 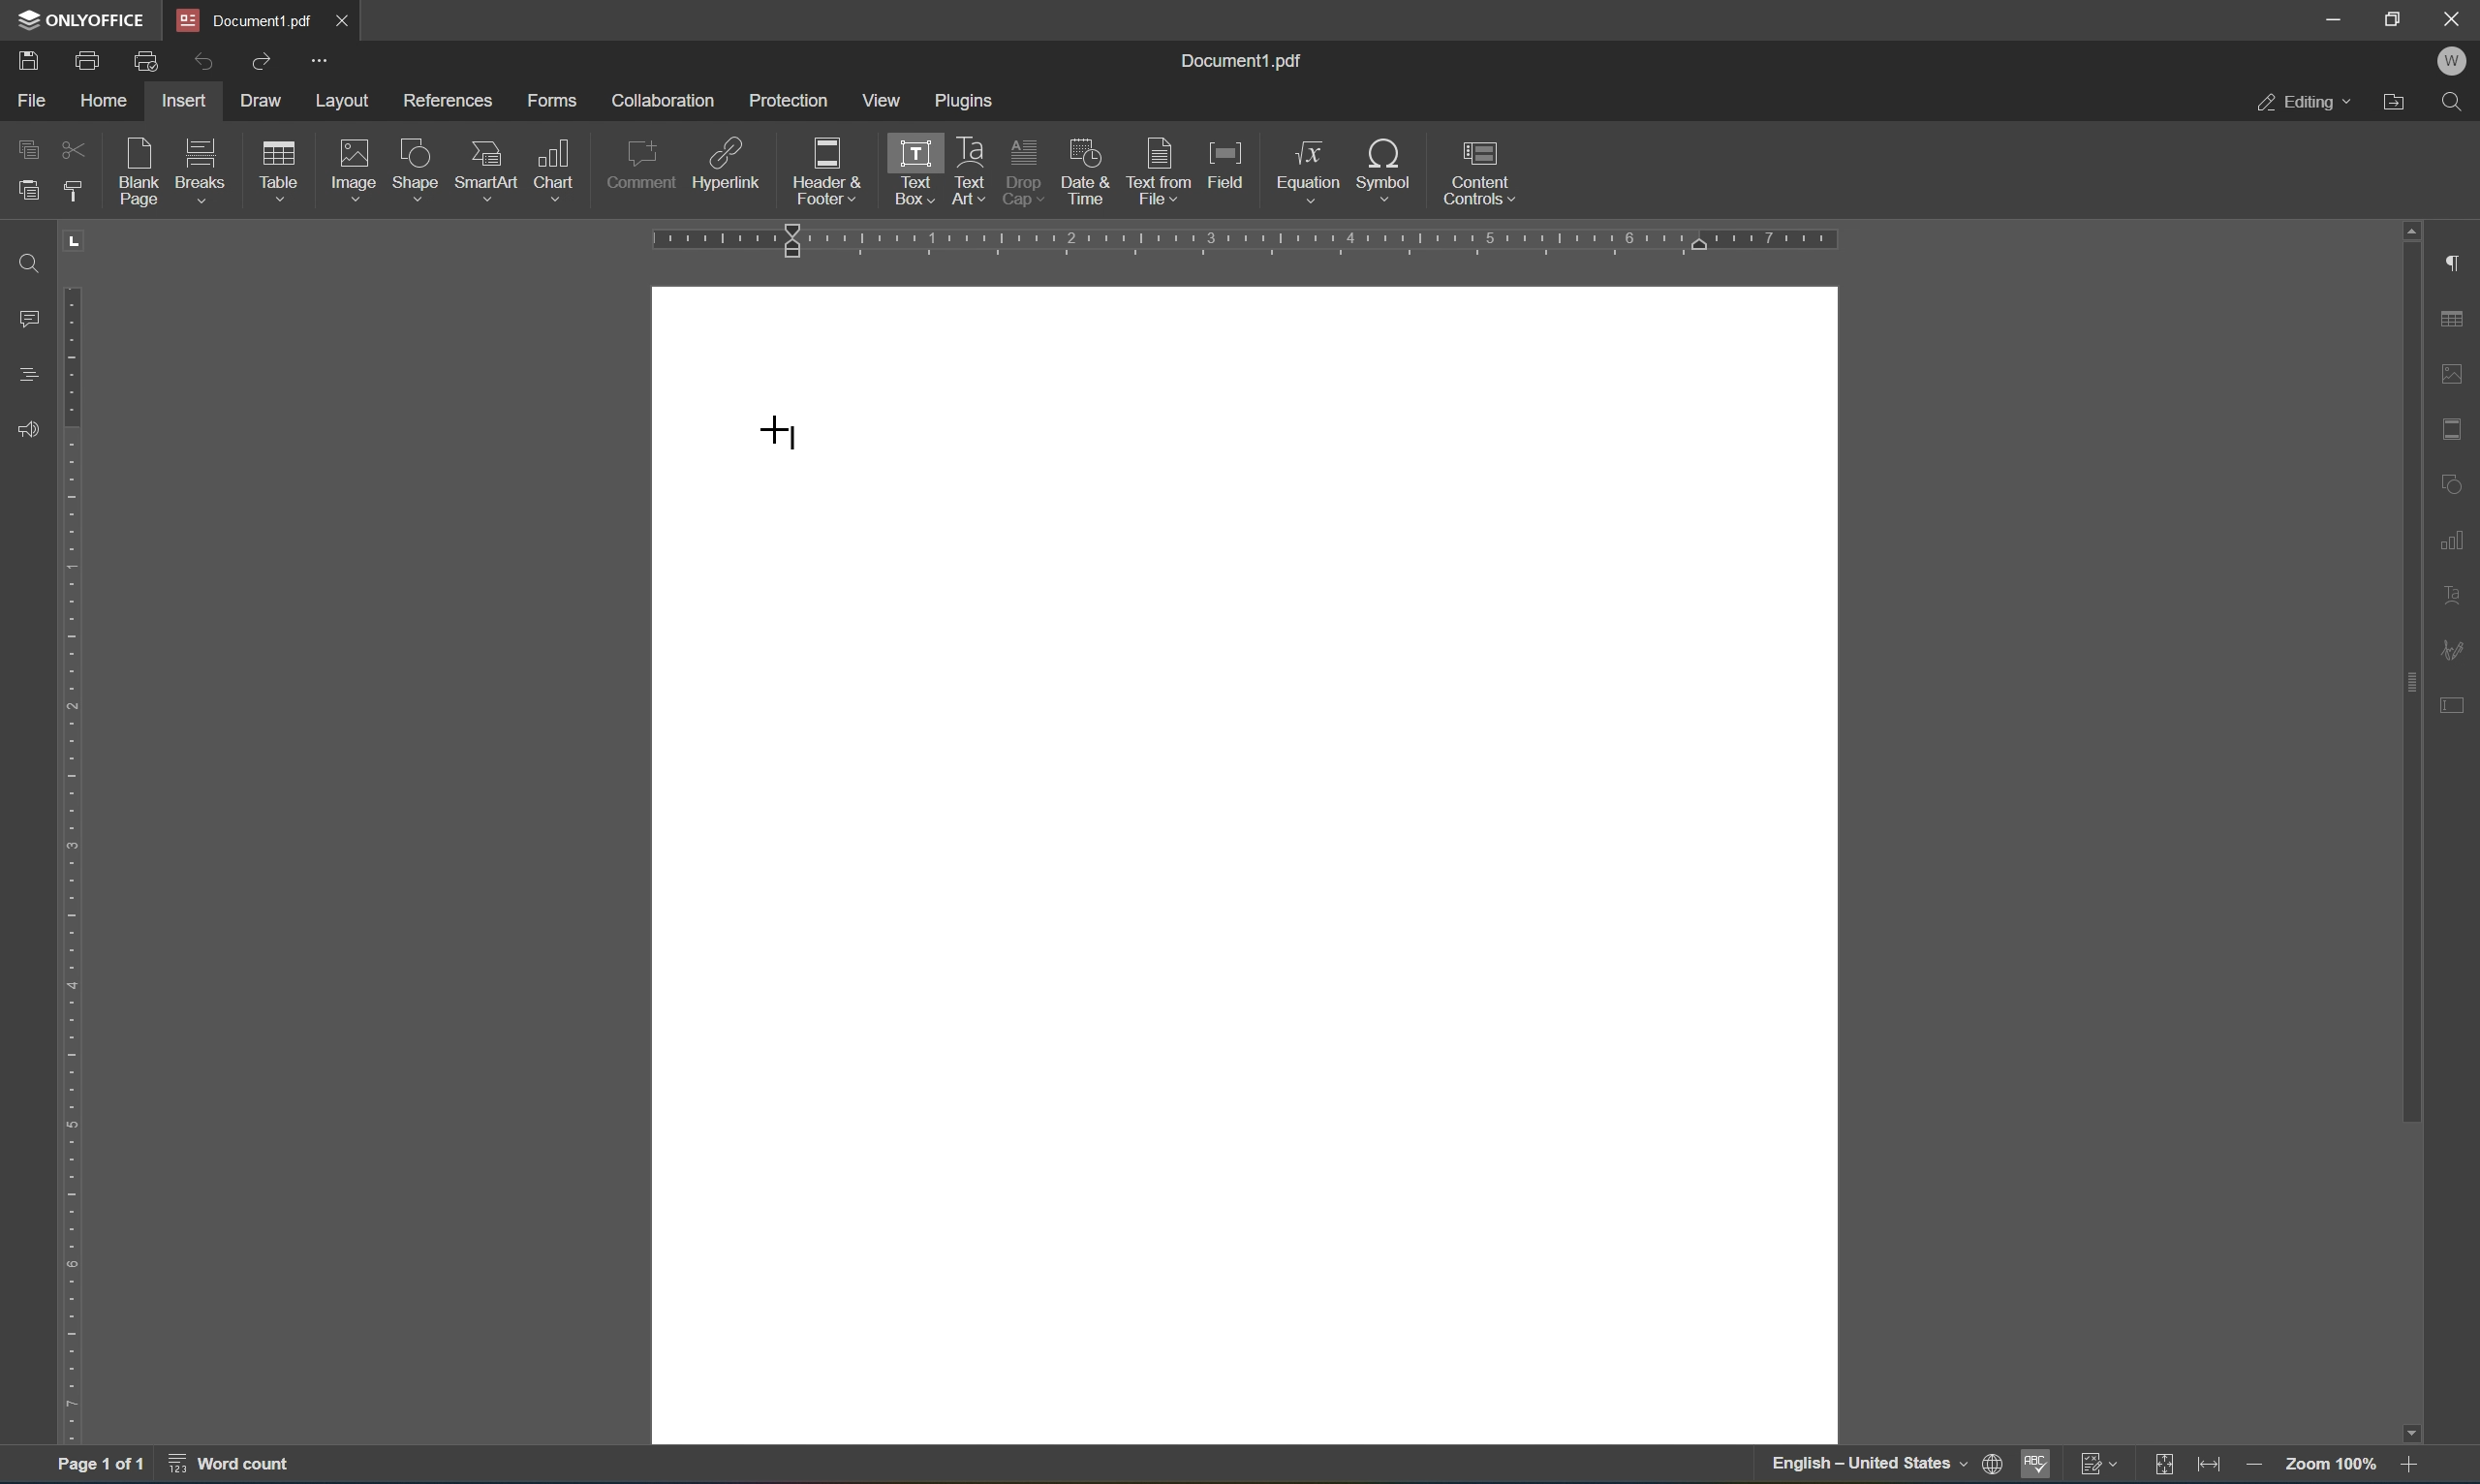 I want to click on comment, so click(x=641, y=169).